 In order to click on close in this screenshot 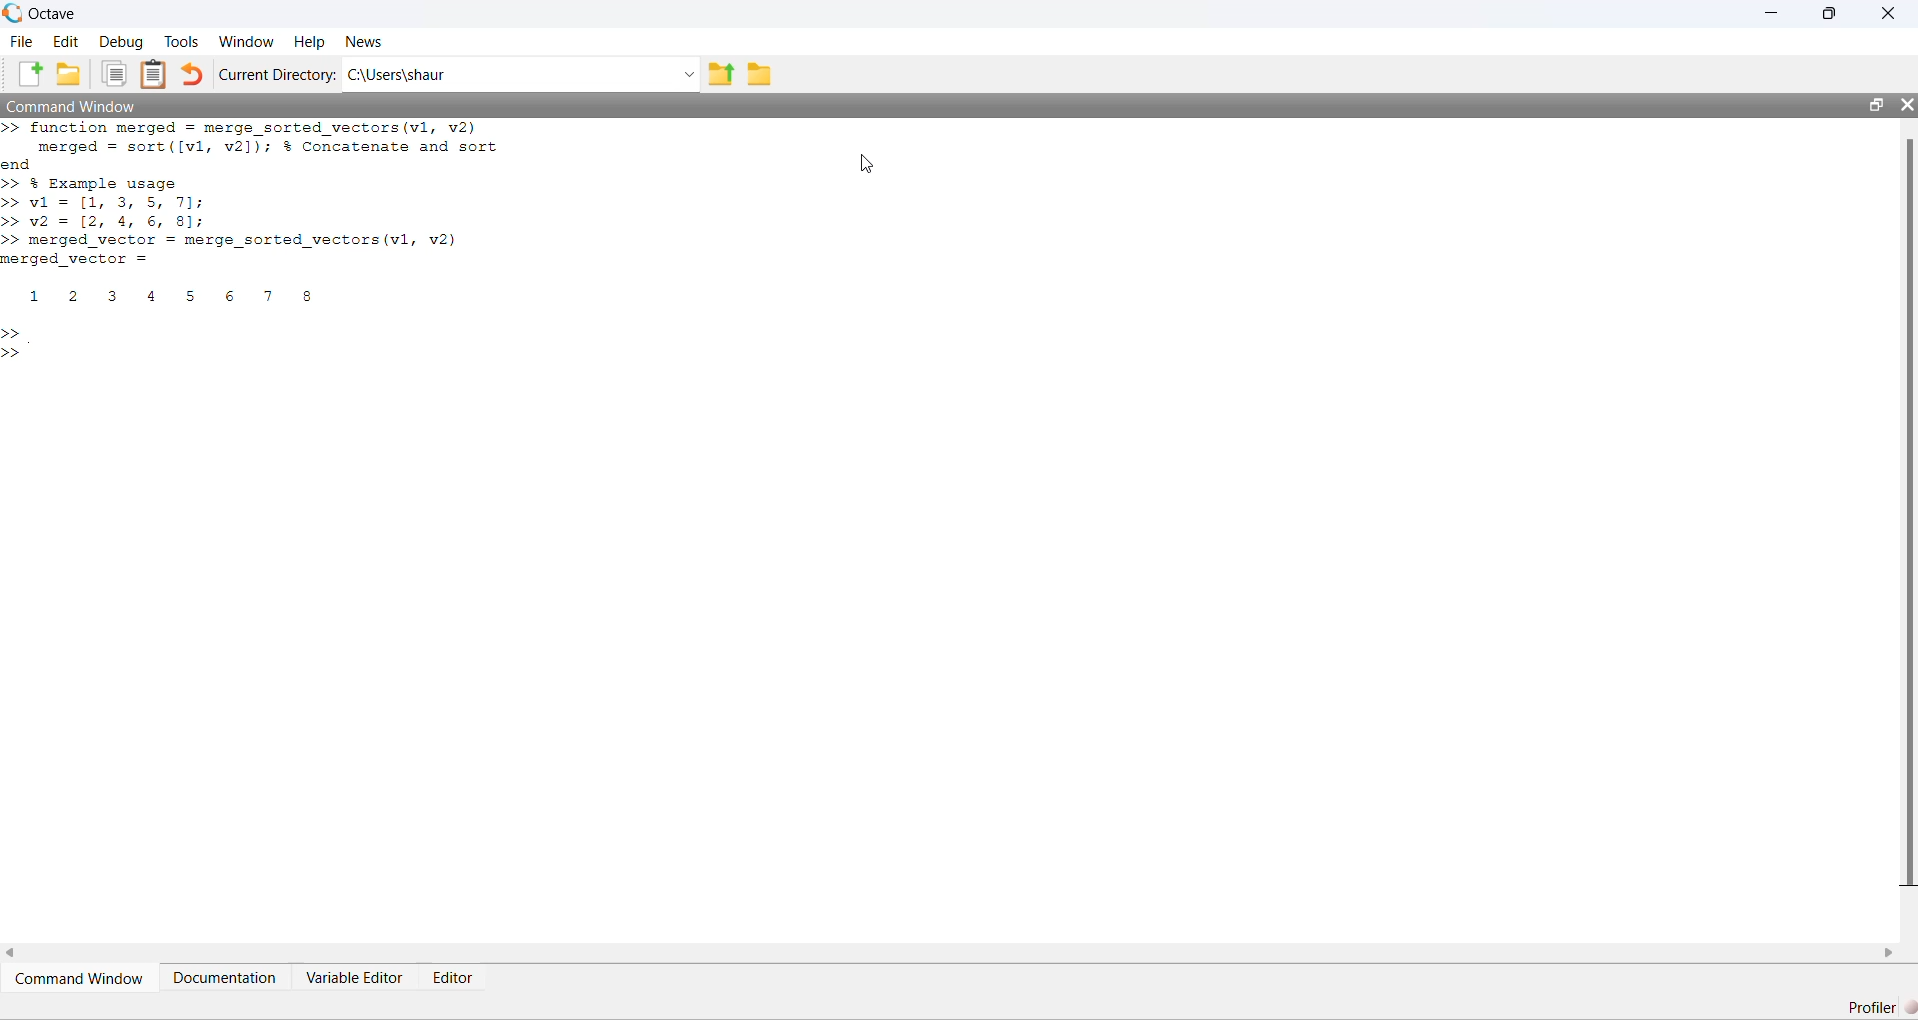, I will do `click(1888, 12)`.